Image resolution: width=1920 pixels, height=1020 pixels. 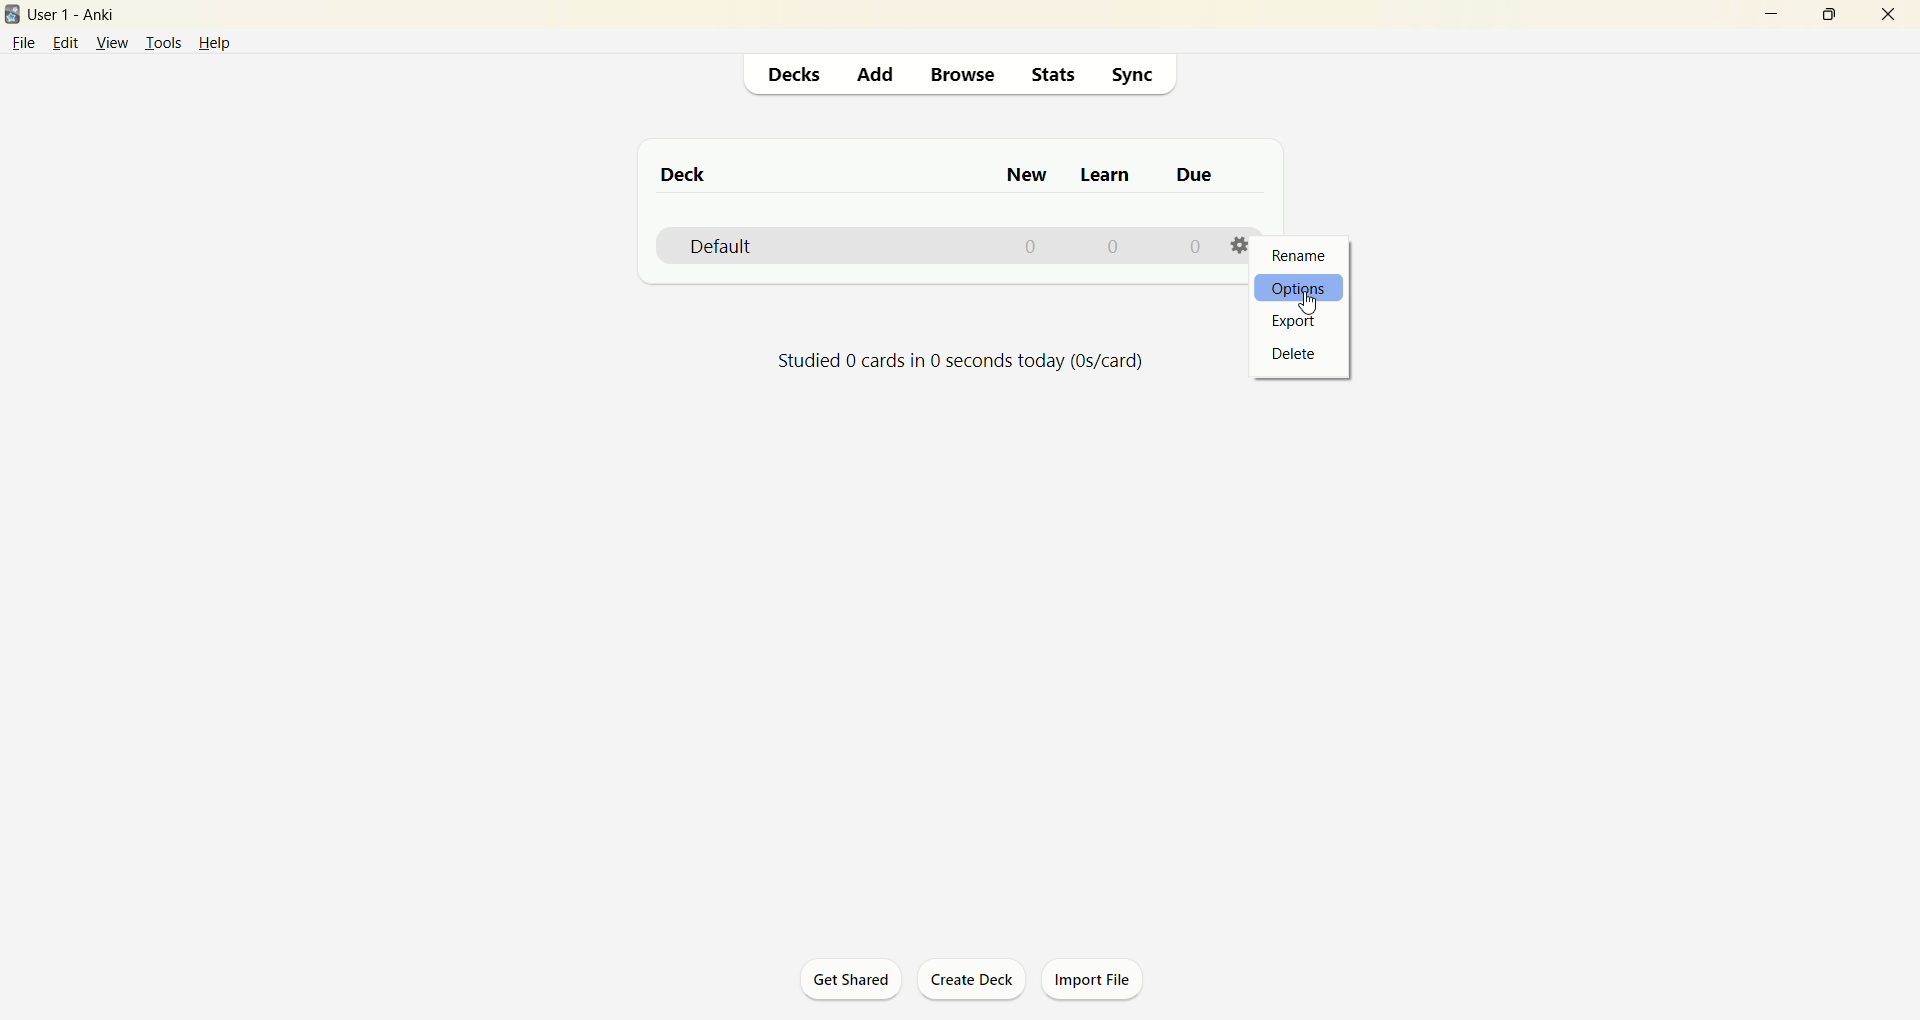 I want to click on file, so click(x=22, y=44).